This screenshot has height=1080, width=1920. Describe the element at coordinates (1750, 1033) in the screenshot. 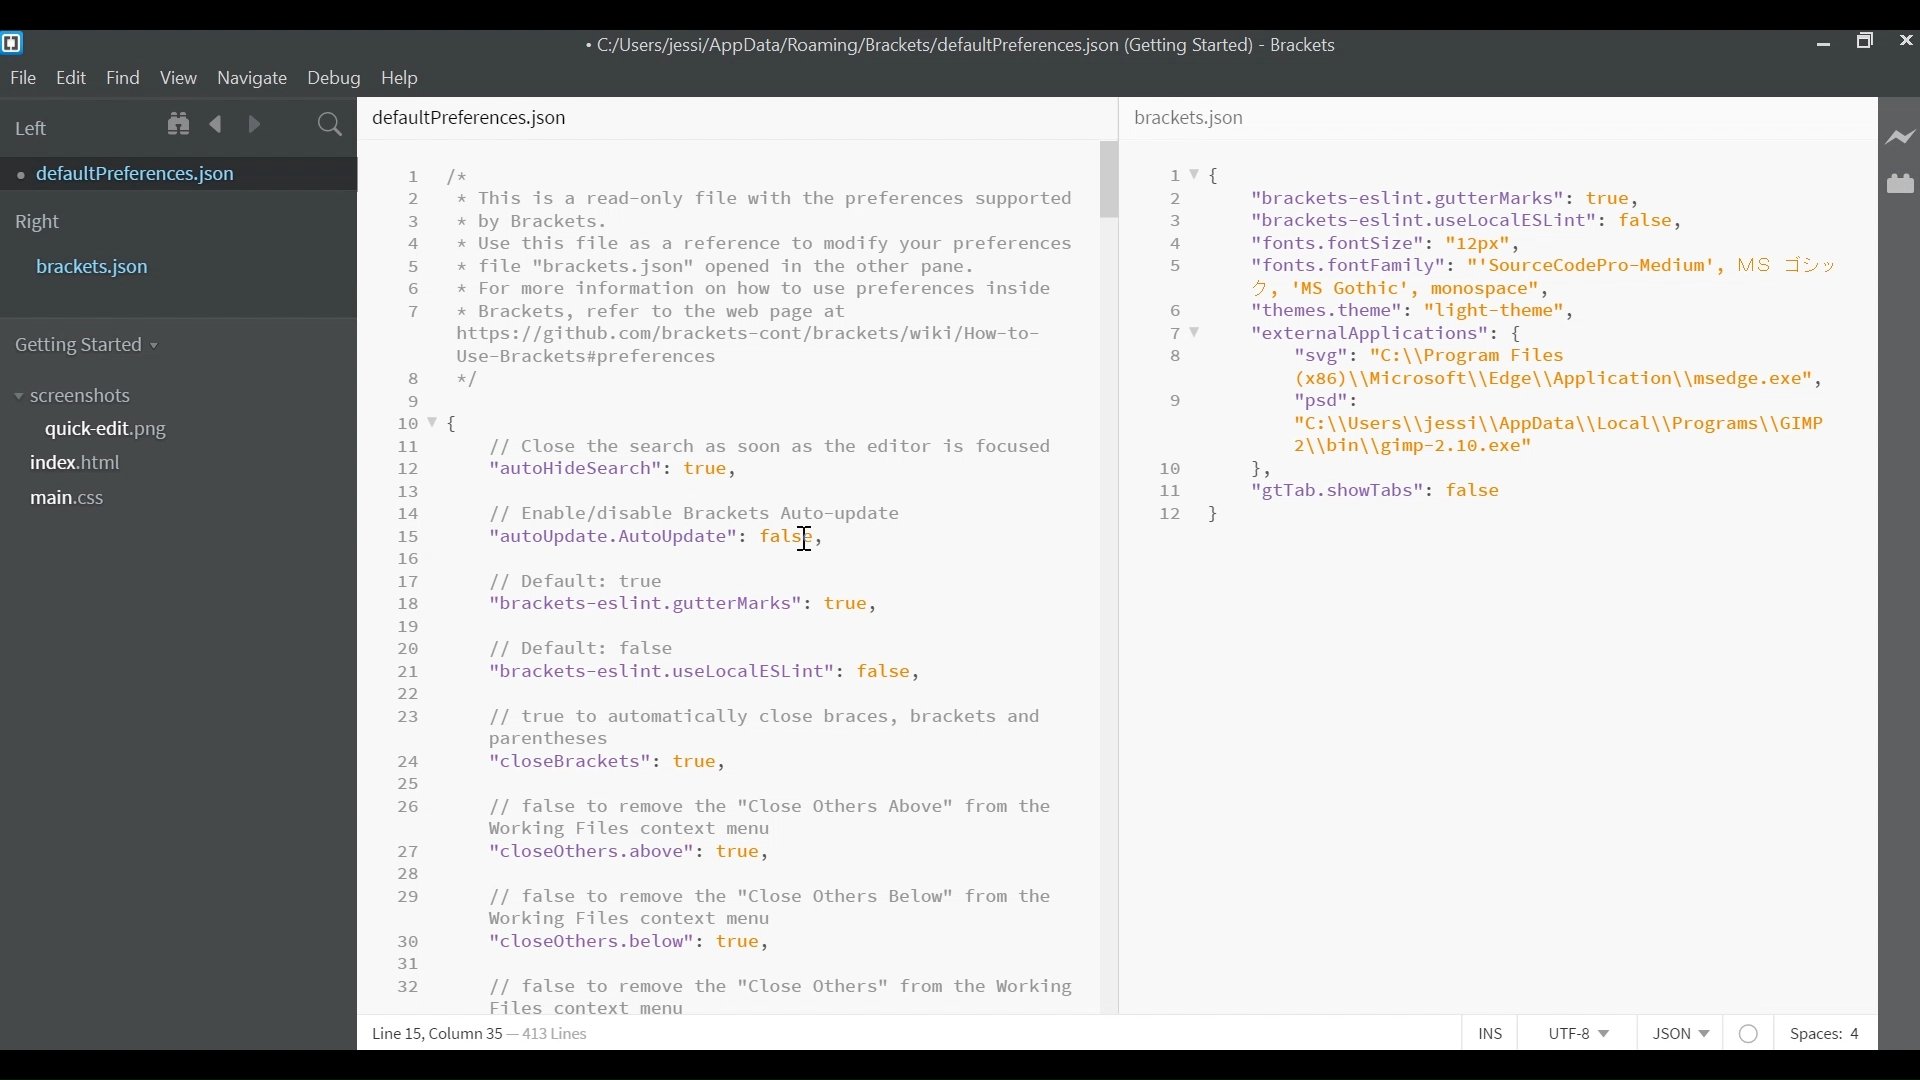

I see `No lintel available for JSON` at that location.